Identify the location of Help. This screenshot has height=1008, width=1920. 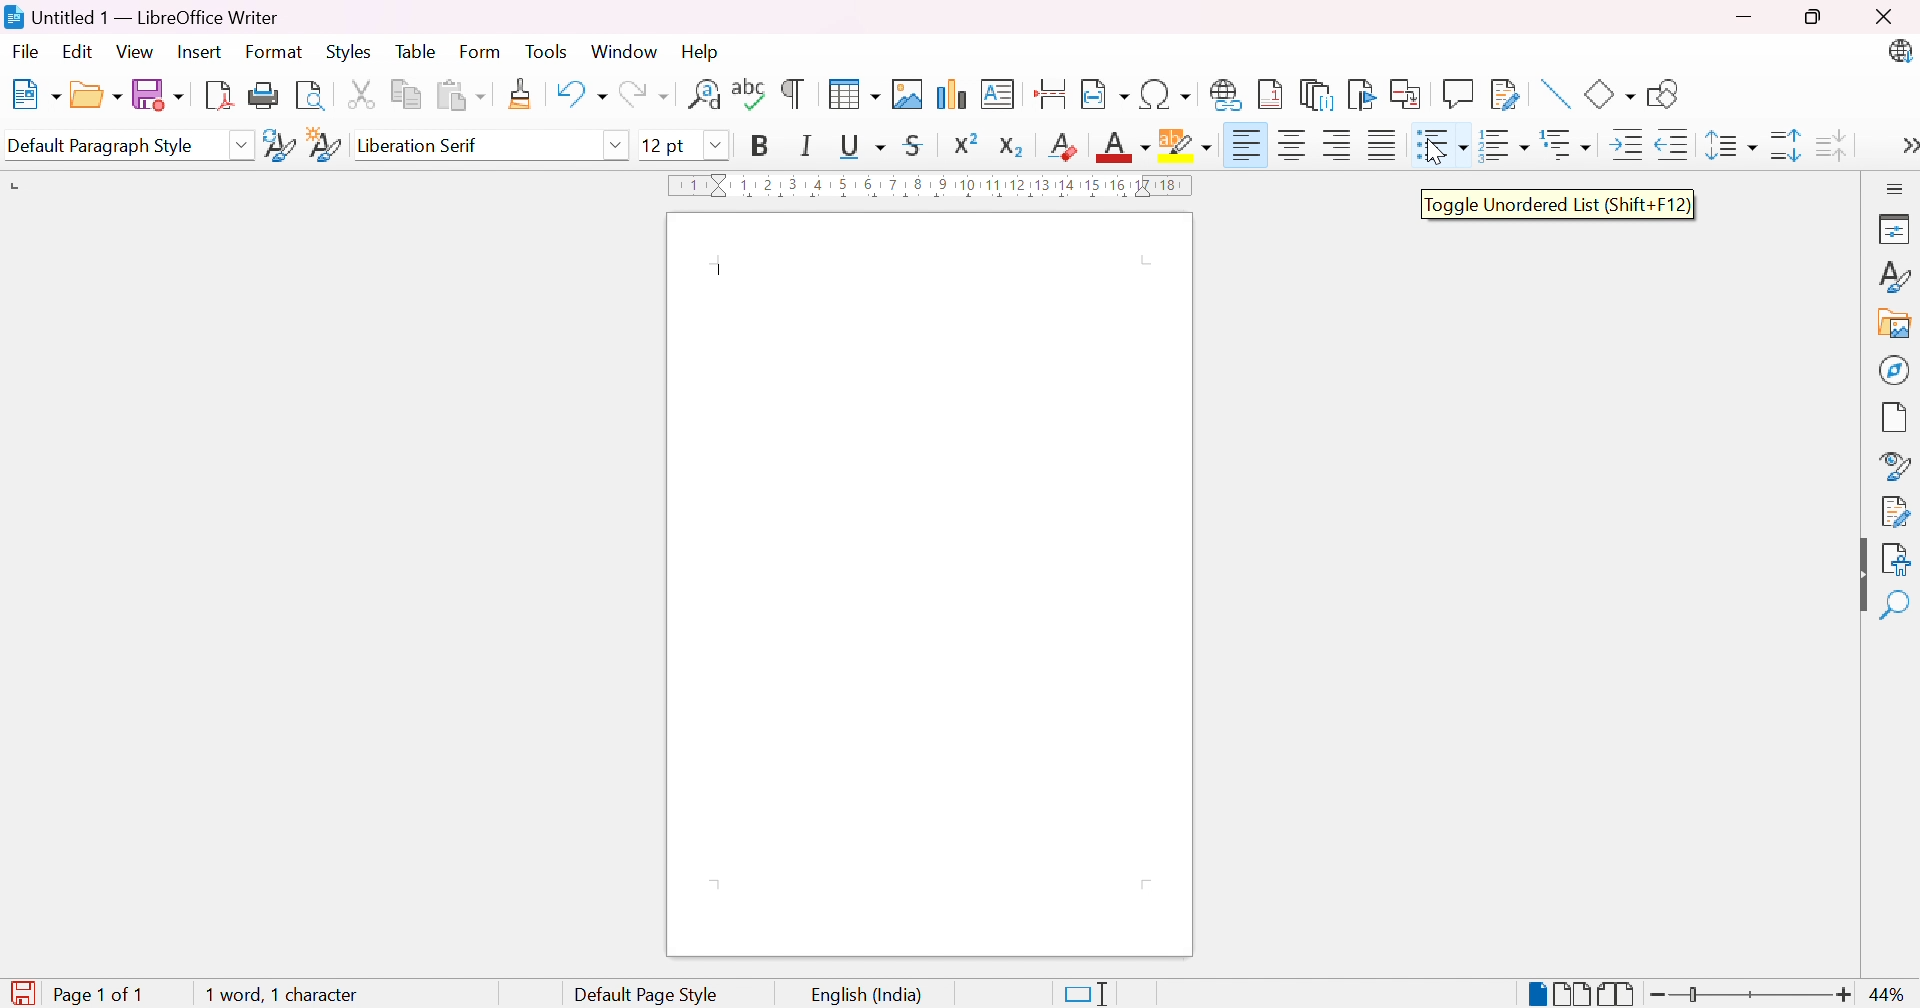
(706, 53).